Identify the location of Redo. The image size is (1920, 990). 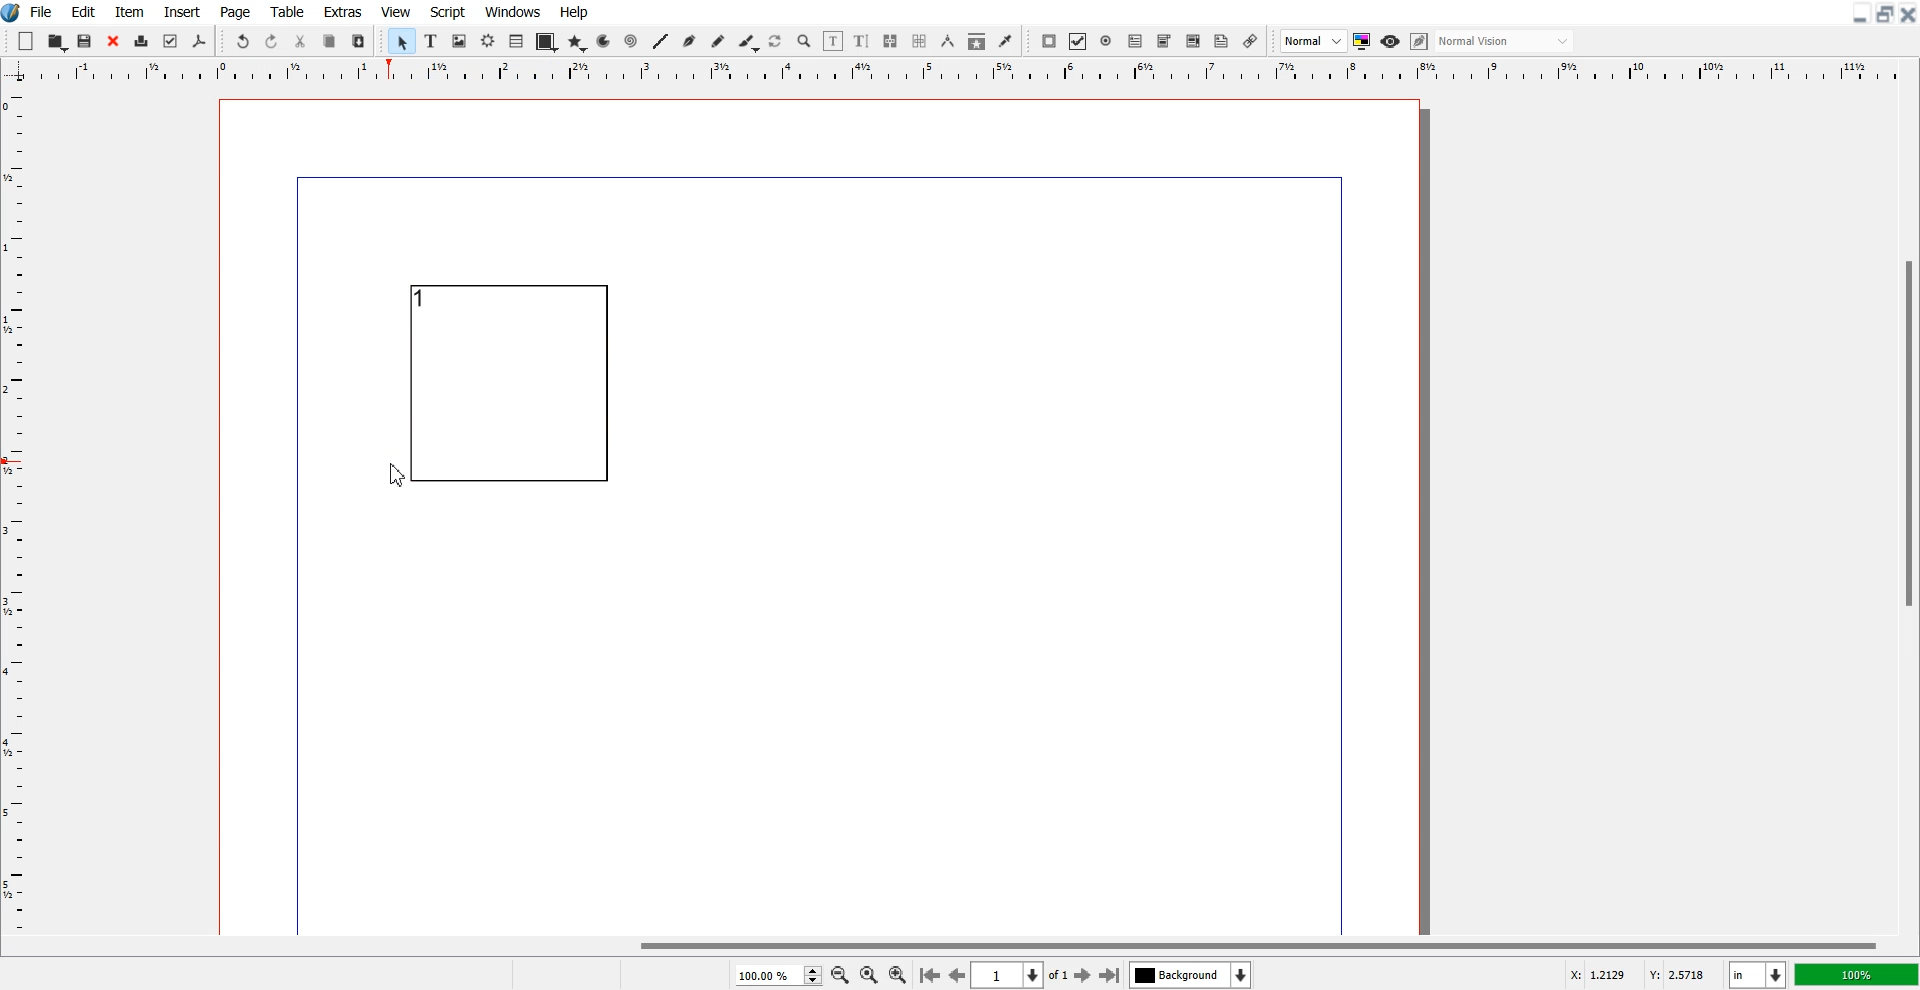
(271, 42).